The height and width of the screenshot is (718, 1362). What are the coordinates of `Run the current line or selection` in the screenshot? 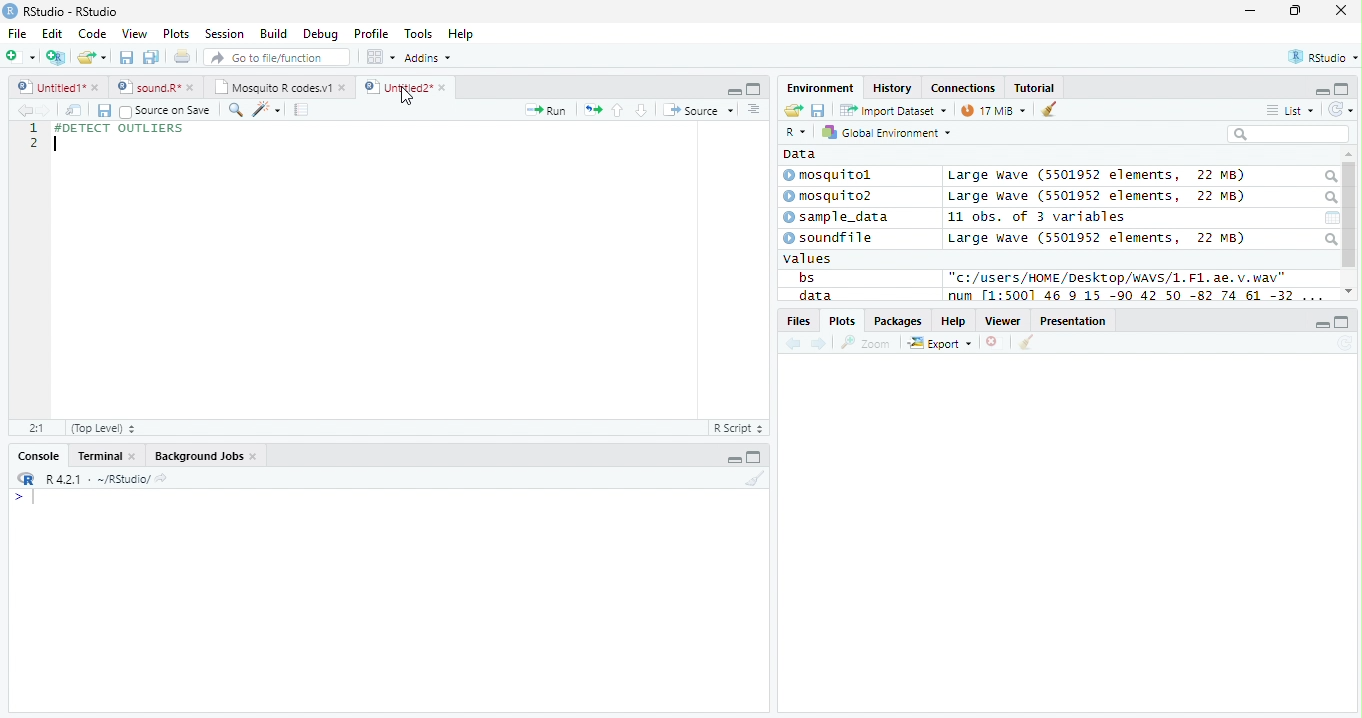 It's located at (546, 111).